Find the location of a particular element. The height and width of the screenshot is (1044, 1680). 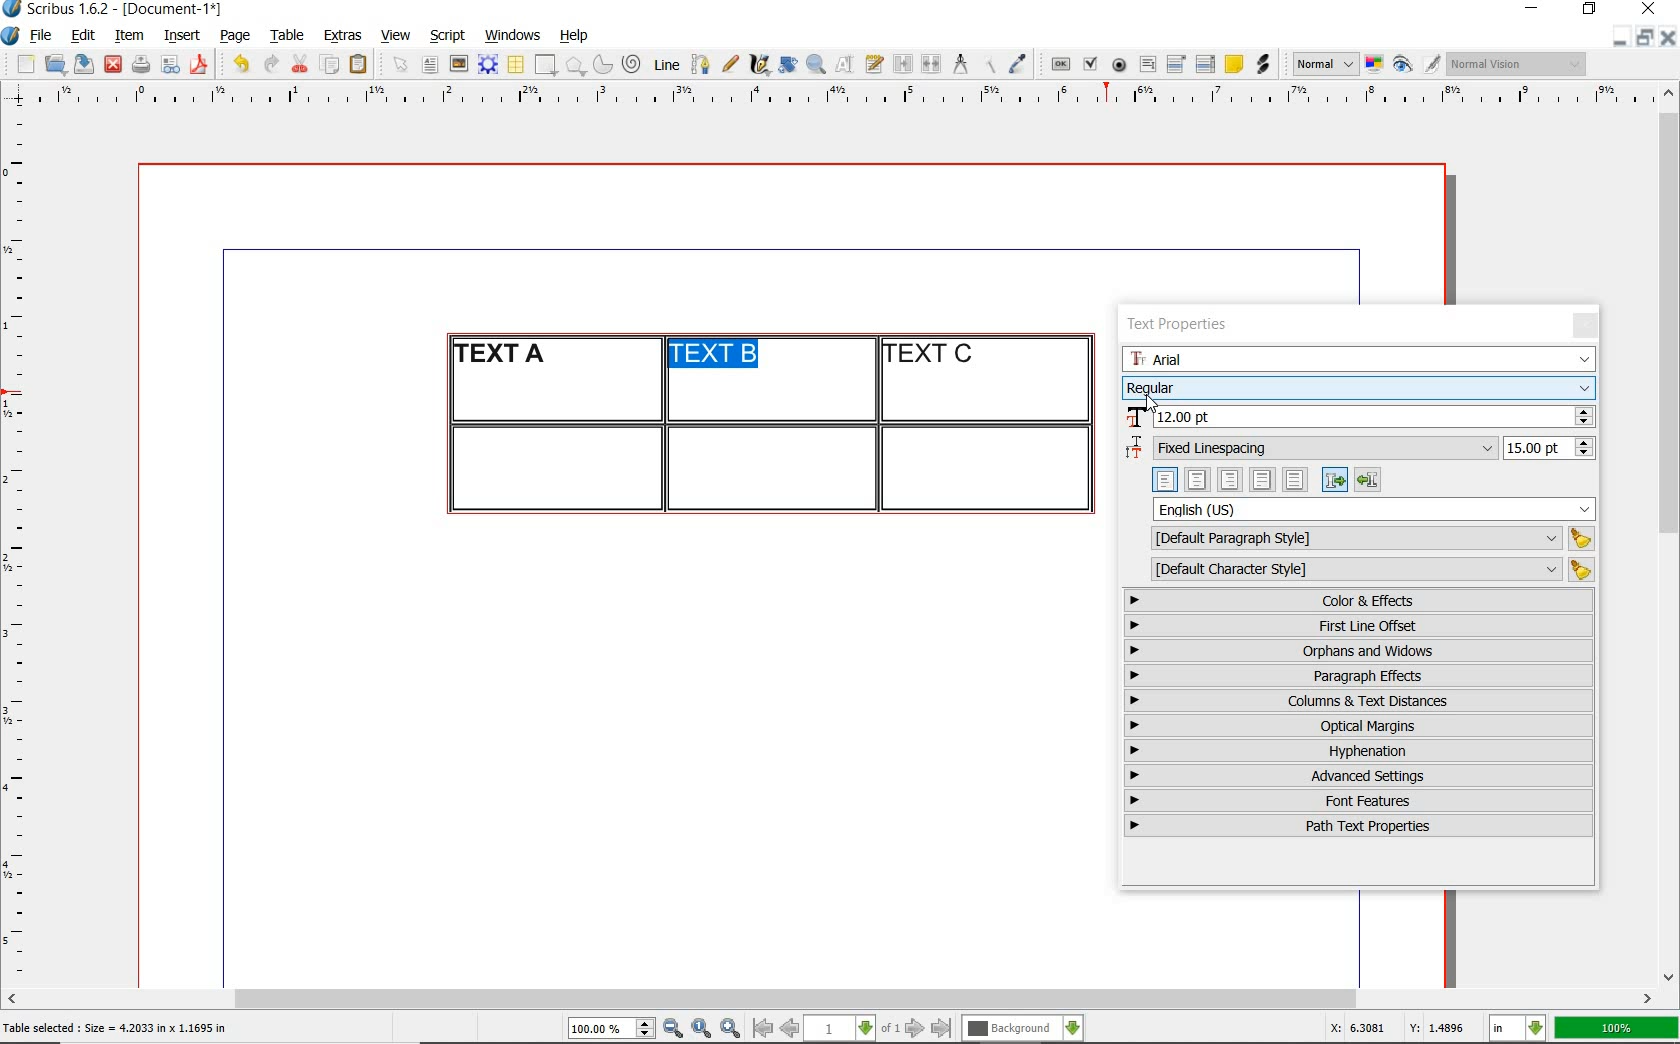

system logo is located at coordinates (12, 36).